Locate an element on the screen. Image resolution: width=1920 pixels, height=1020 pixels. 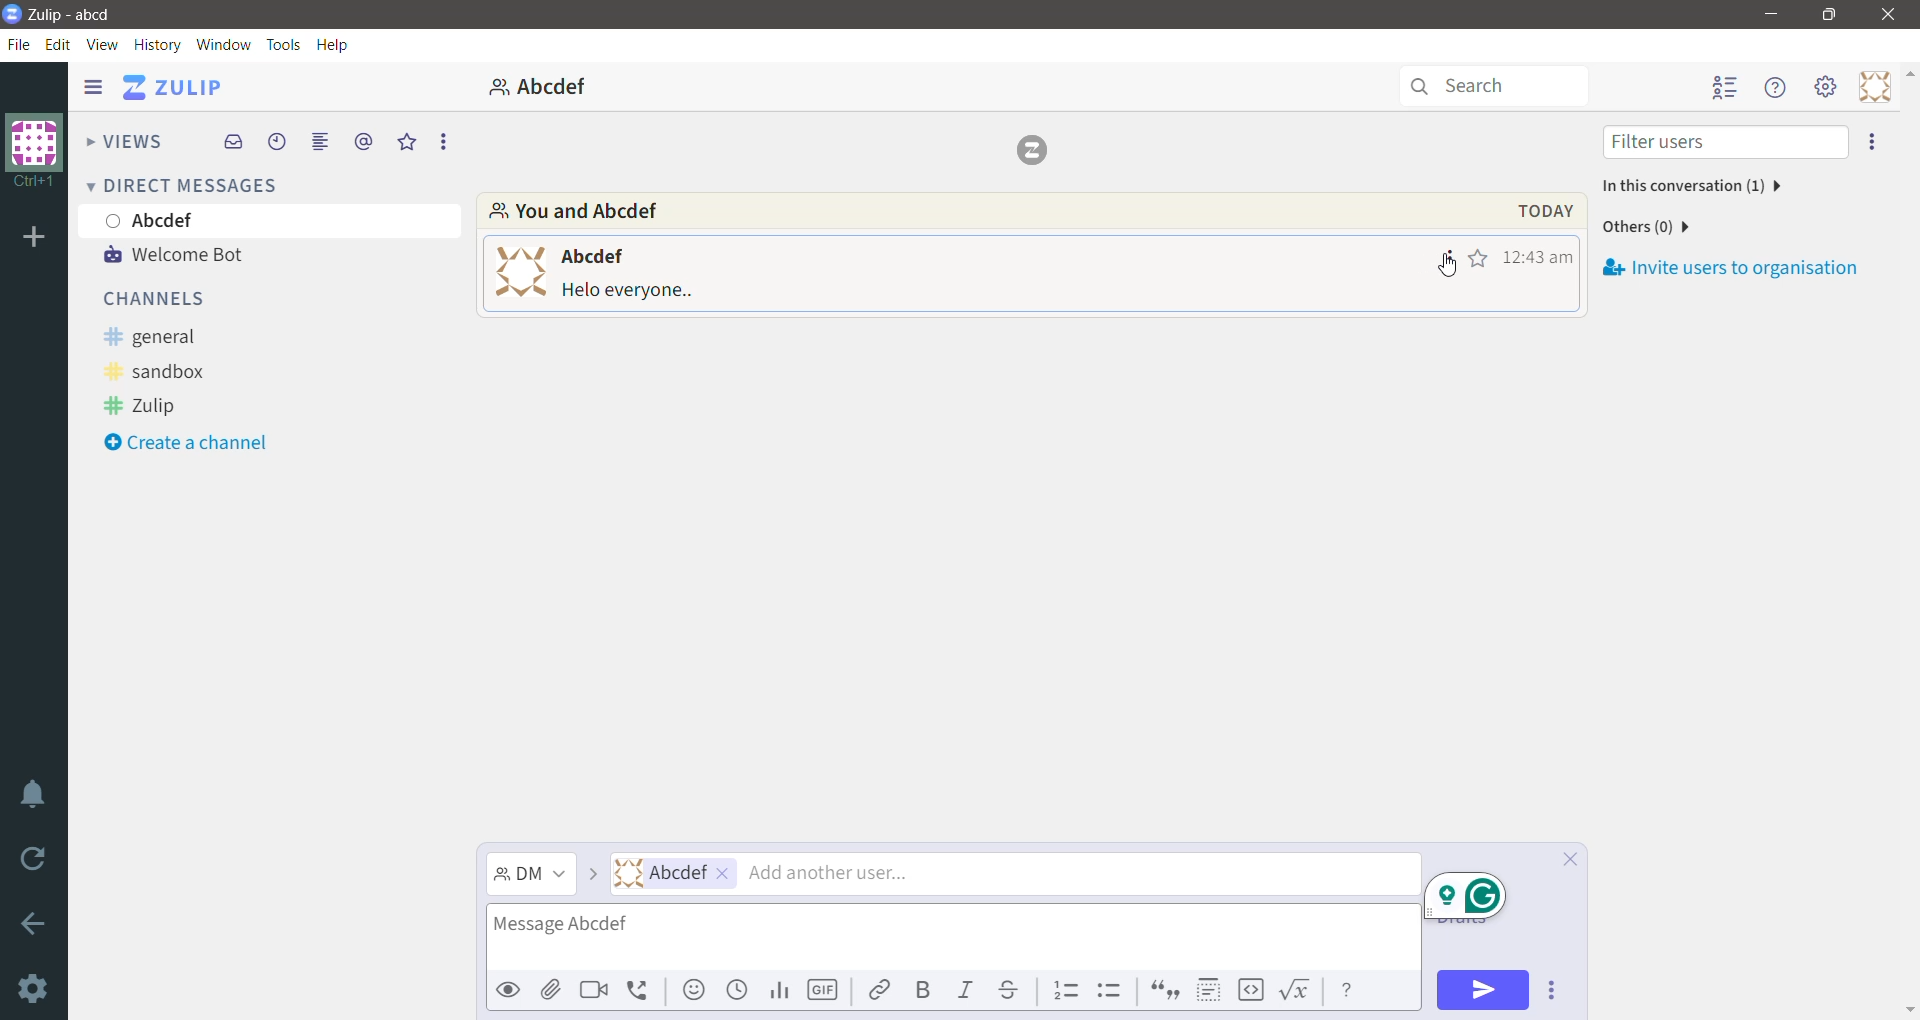
Spoiler is located at coordinates (1210, 990).